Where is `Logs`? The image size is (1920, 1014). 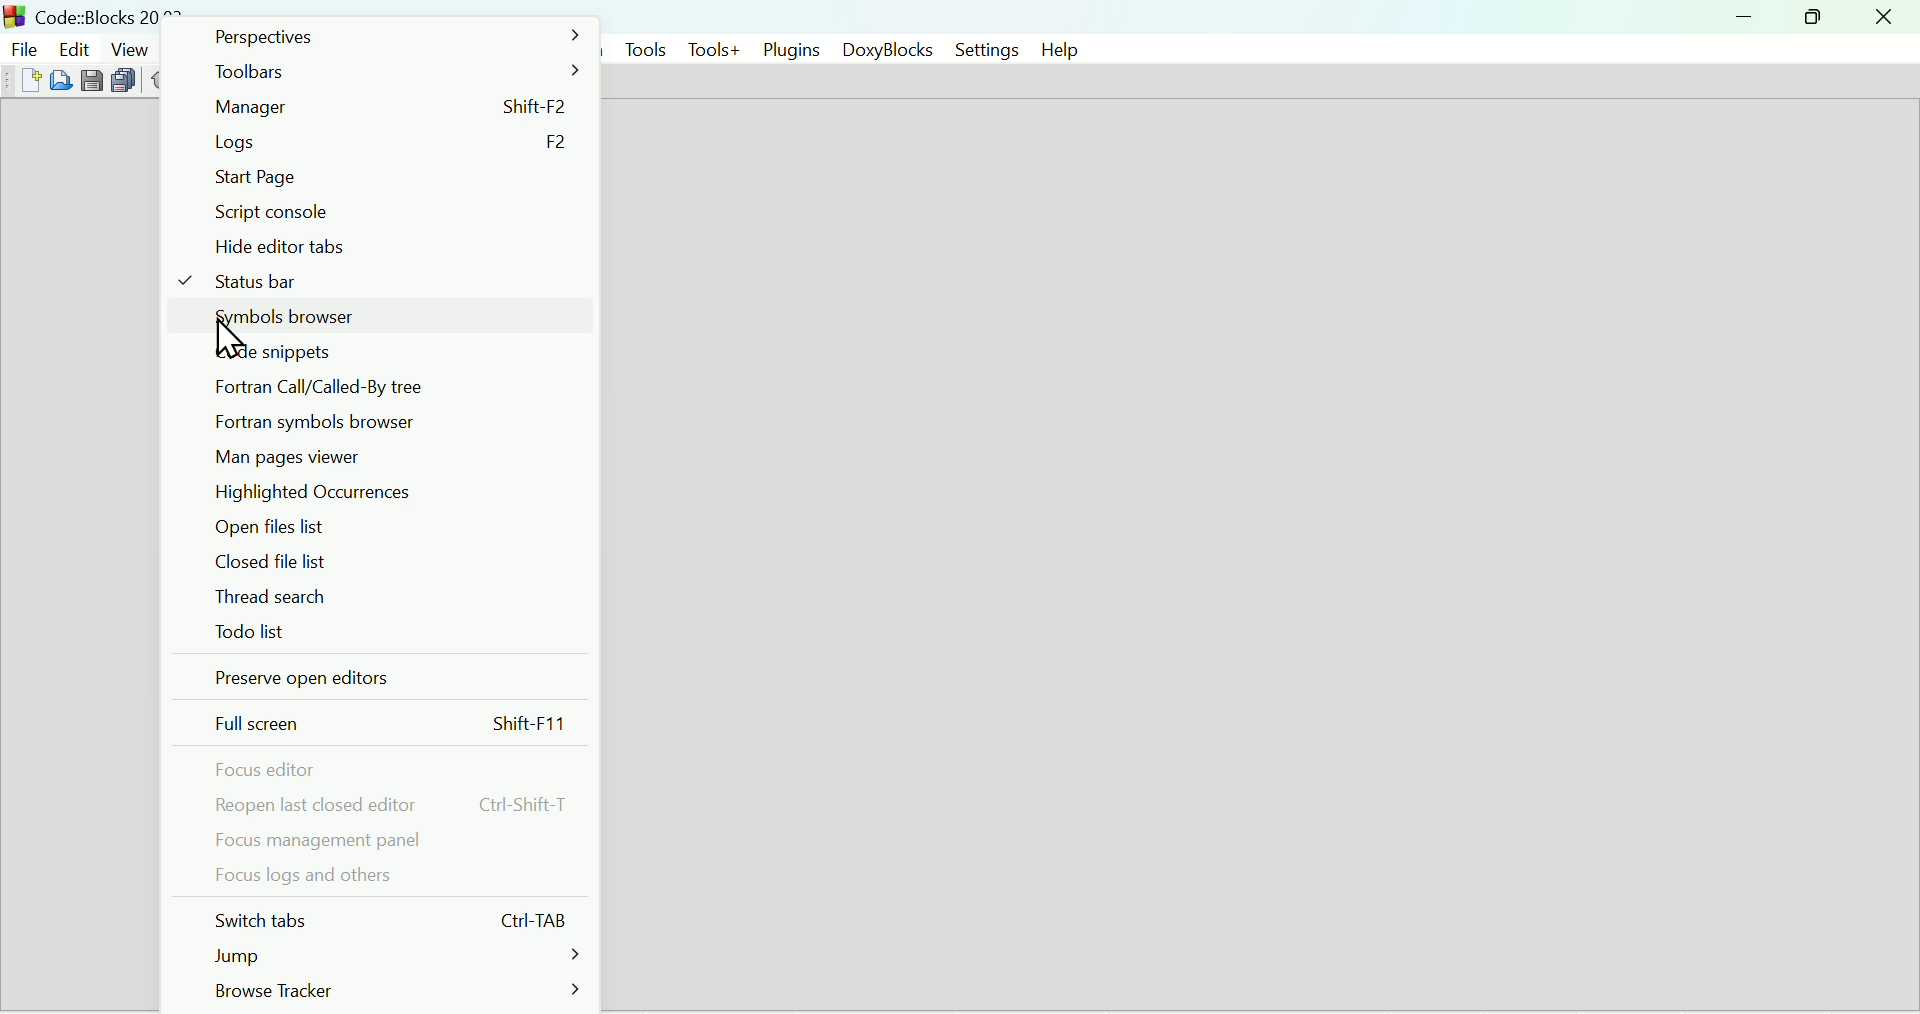
Logs is located at coordinates (389, 144).